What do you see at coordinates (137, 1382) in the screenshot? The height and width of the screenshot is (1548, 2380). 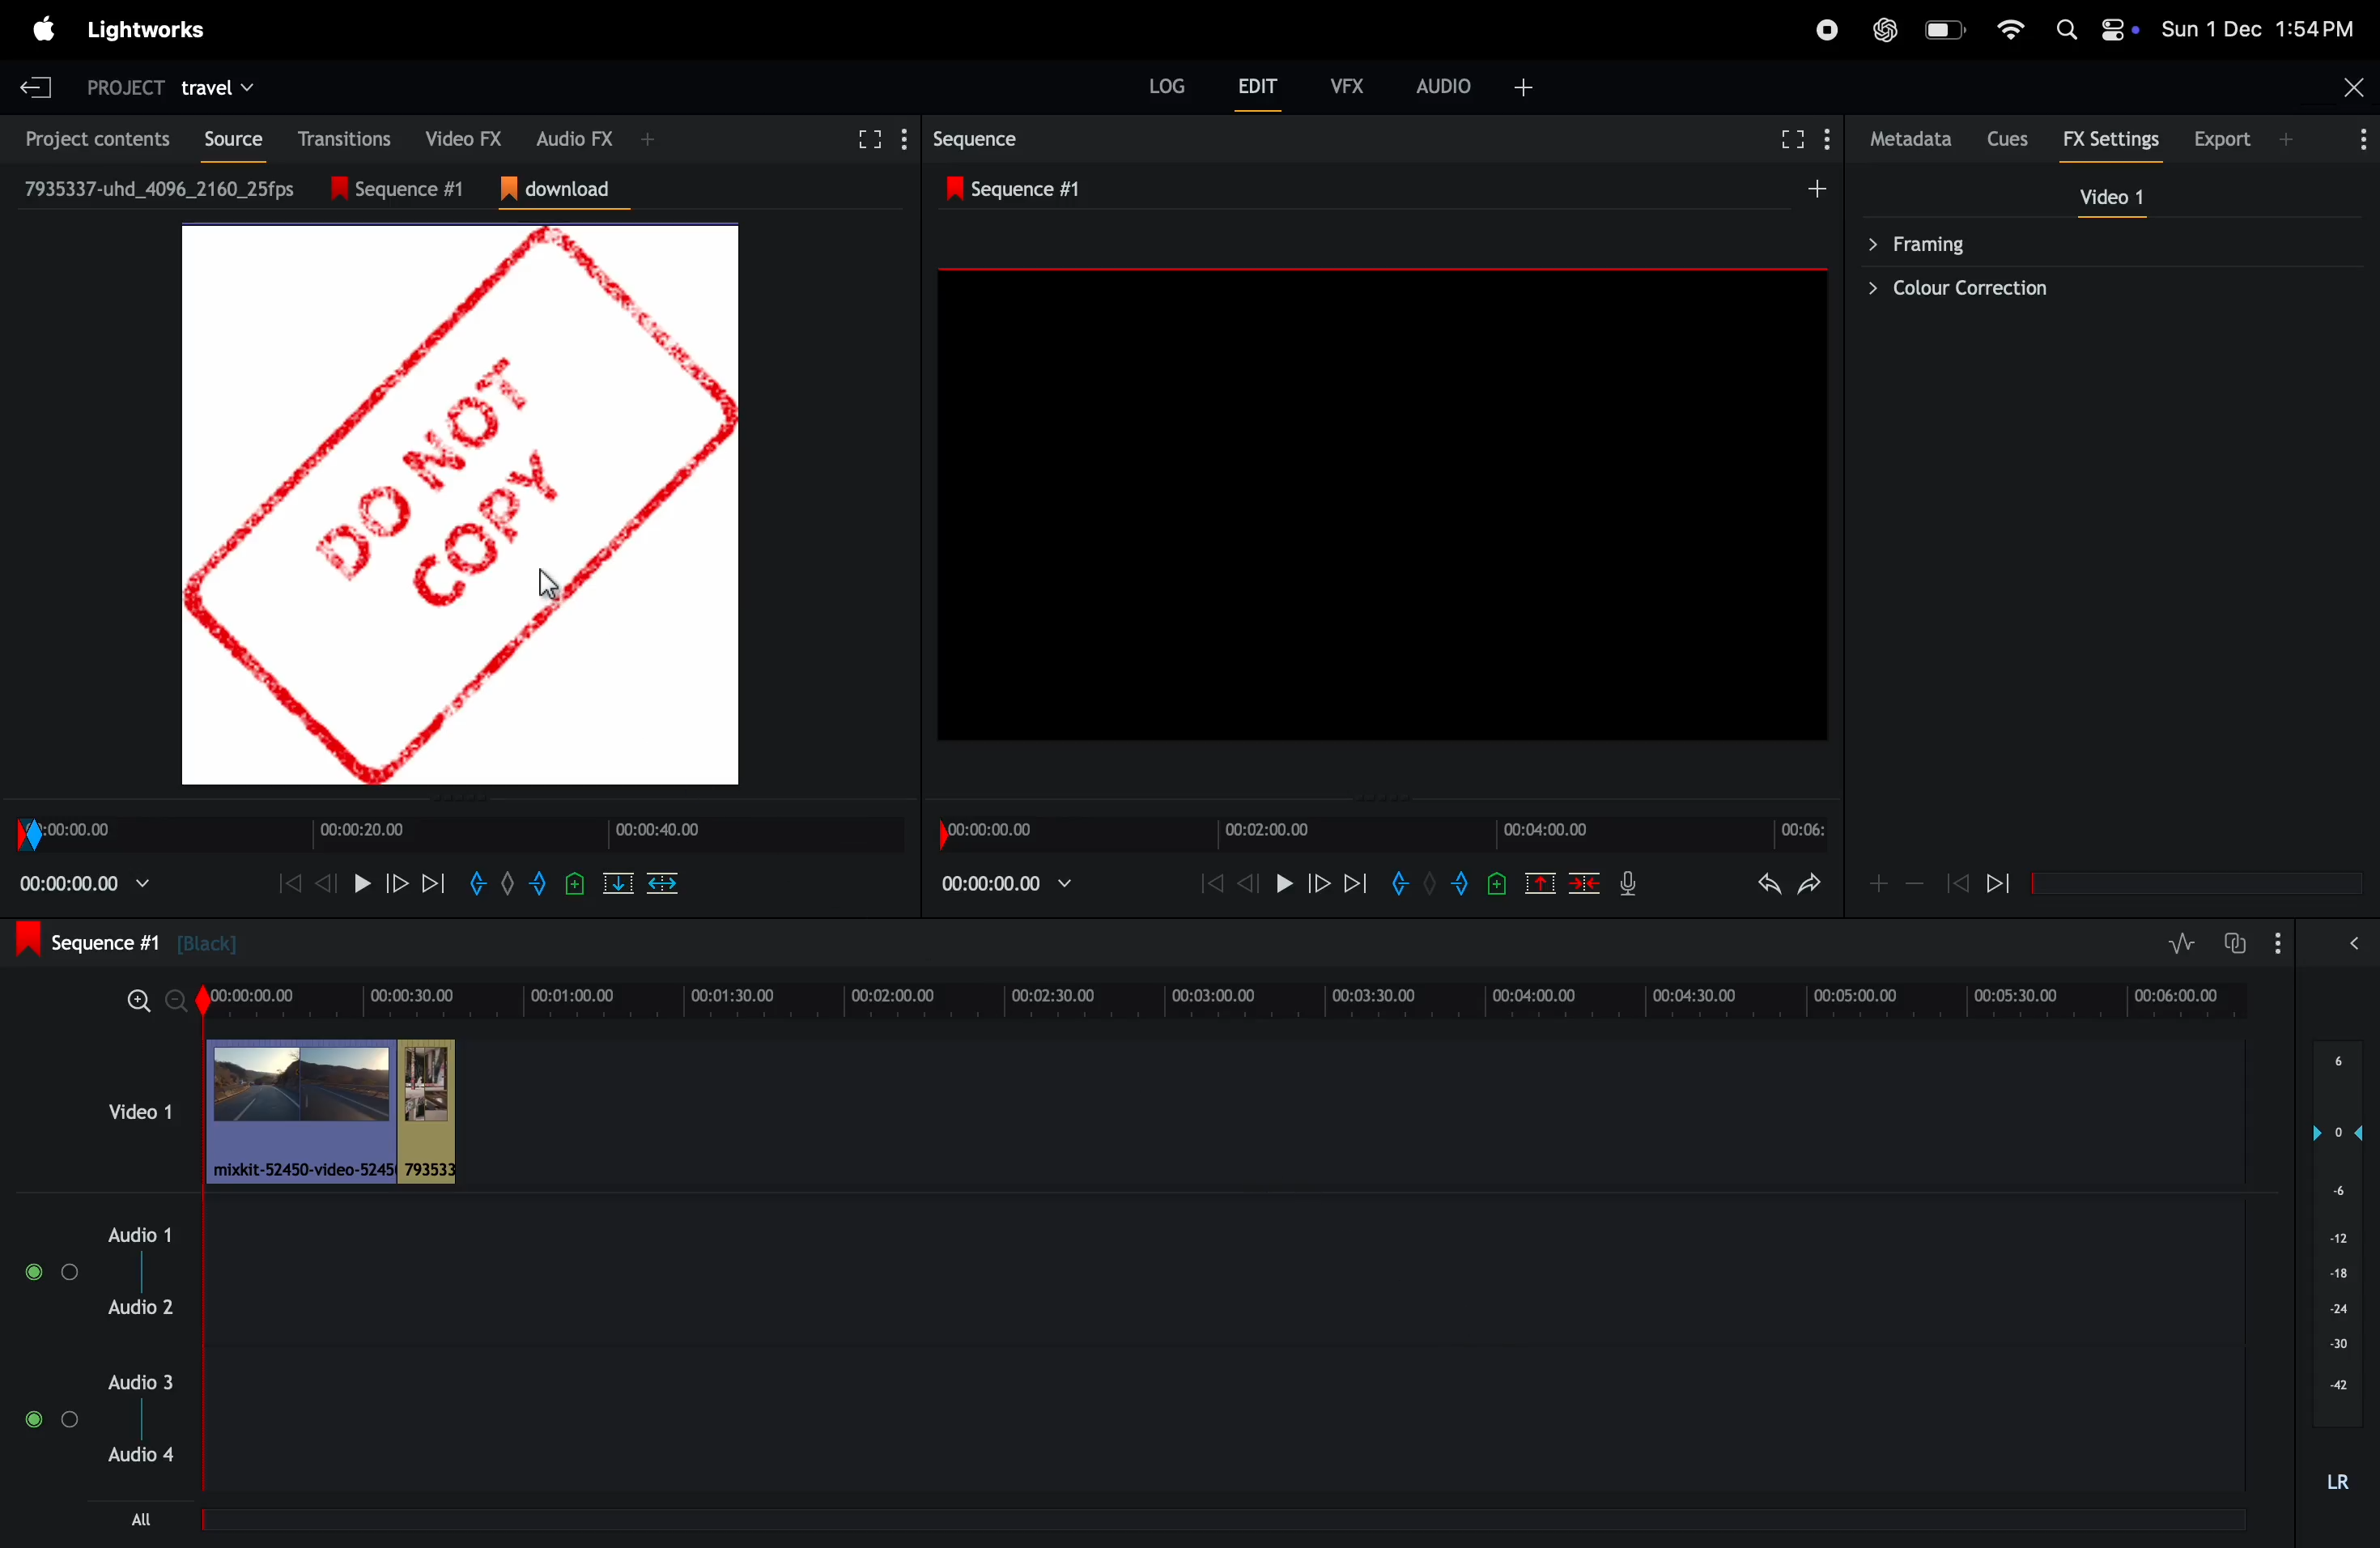 I see `audio 3` at bounding box center [137, 1382].